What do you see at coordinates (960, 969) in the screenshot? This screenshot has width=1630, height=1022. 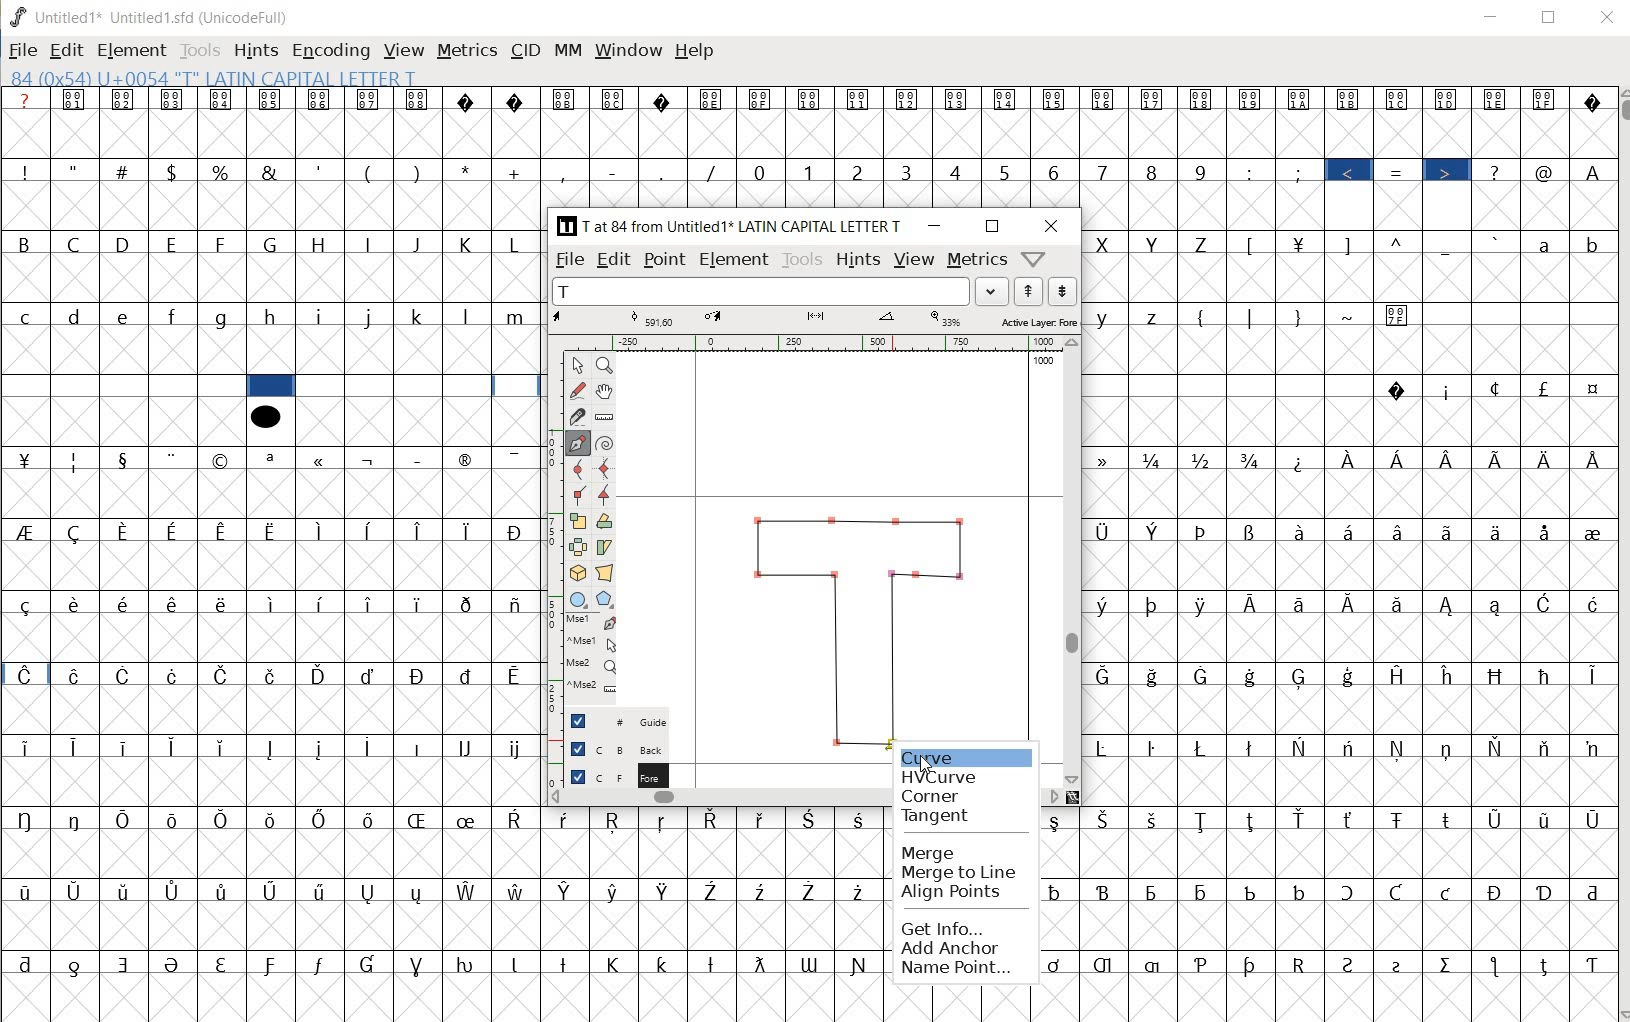 I see `name point` at bounding box center [960, 969].